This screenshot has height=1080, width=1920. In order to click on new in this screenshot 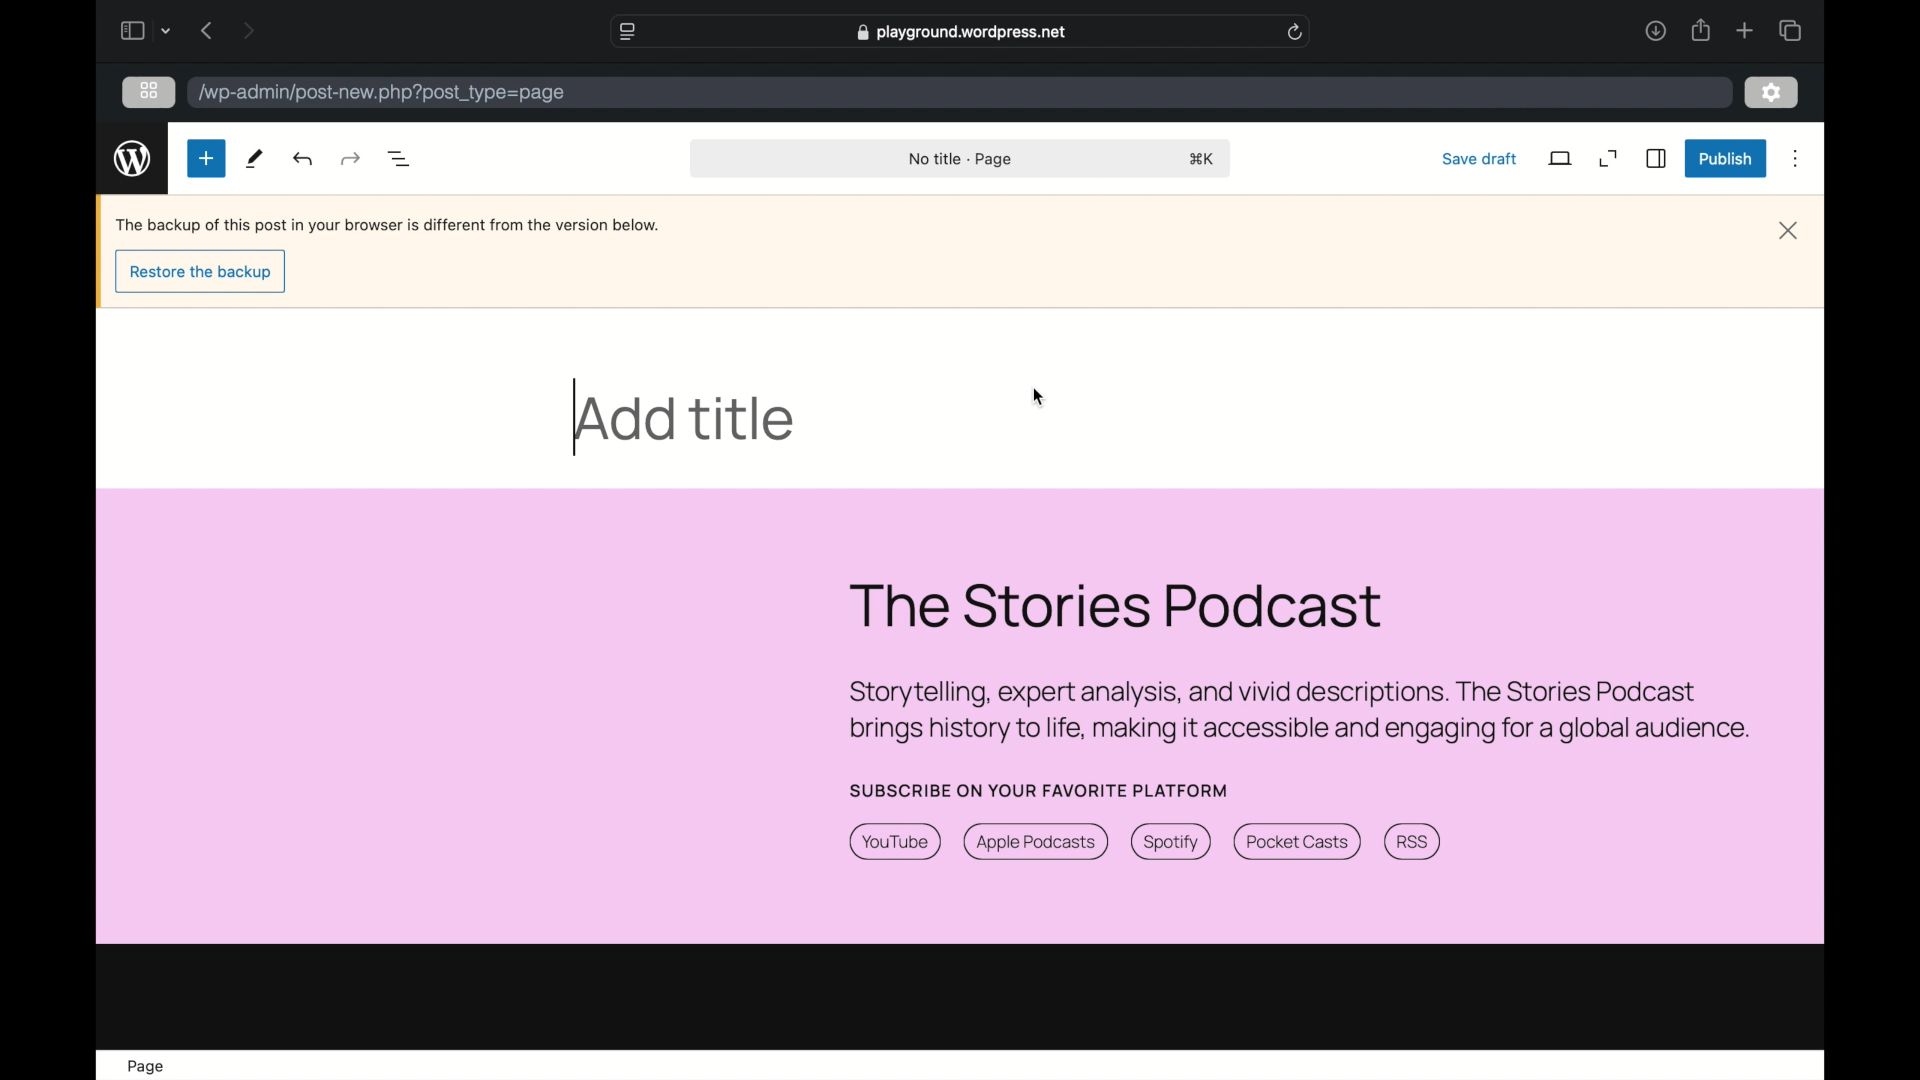, I will do `click(256, 159)`.